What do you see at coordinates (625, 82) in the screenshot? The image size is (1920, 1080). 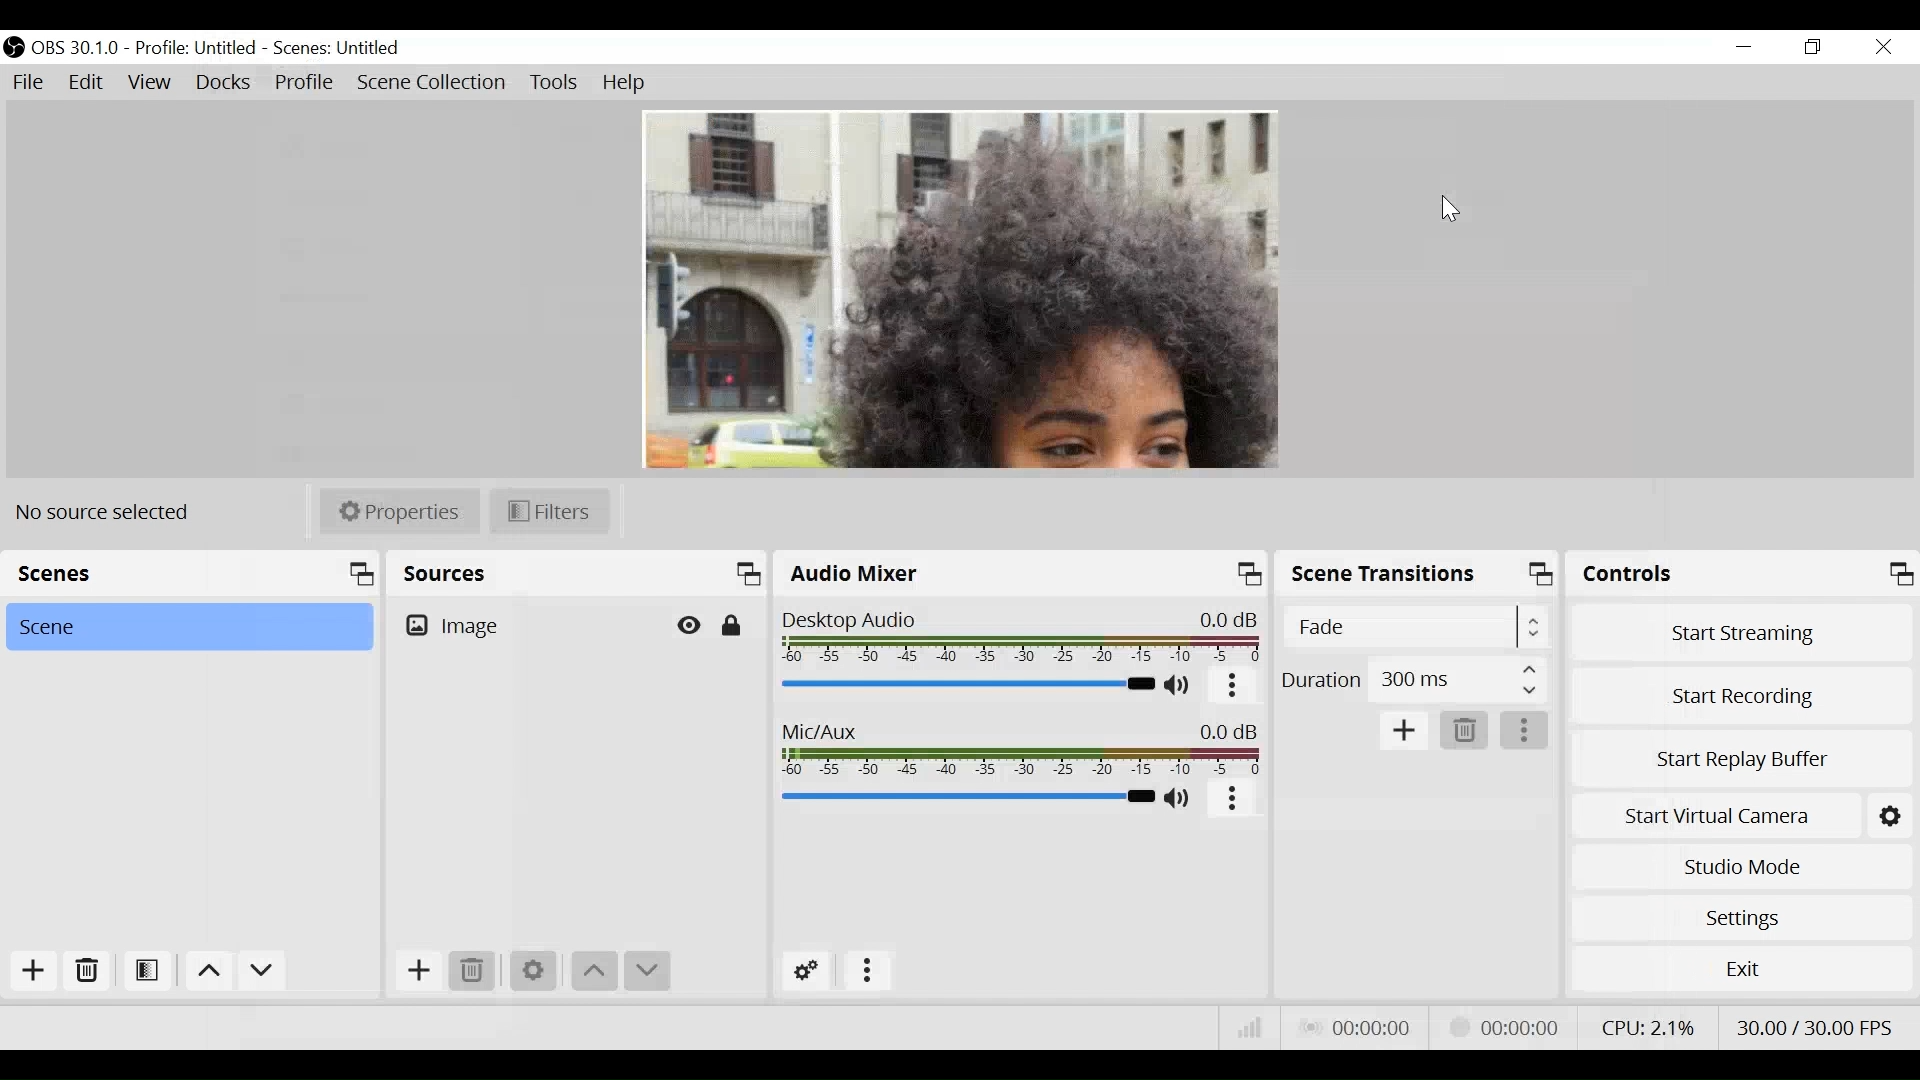 I see `Help` at bounding box center [625, 82].